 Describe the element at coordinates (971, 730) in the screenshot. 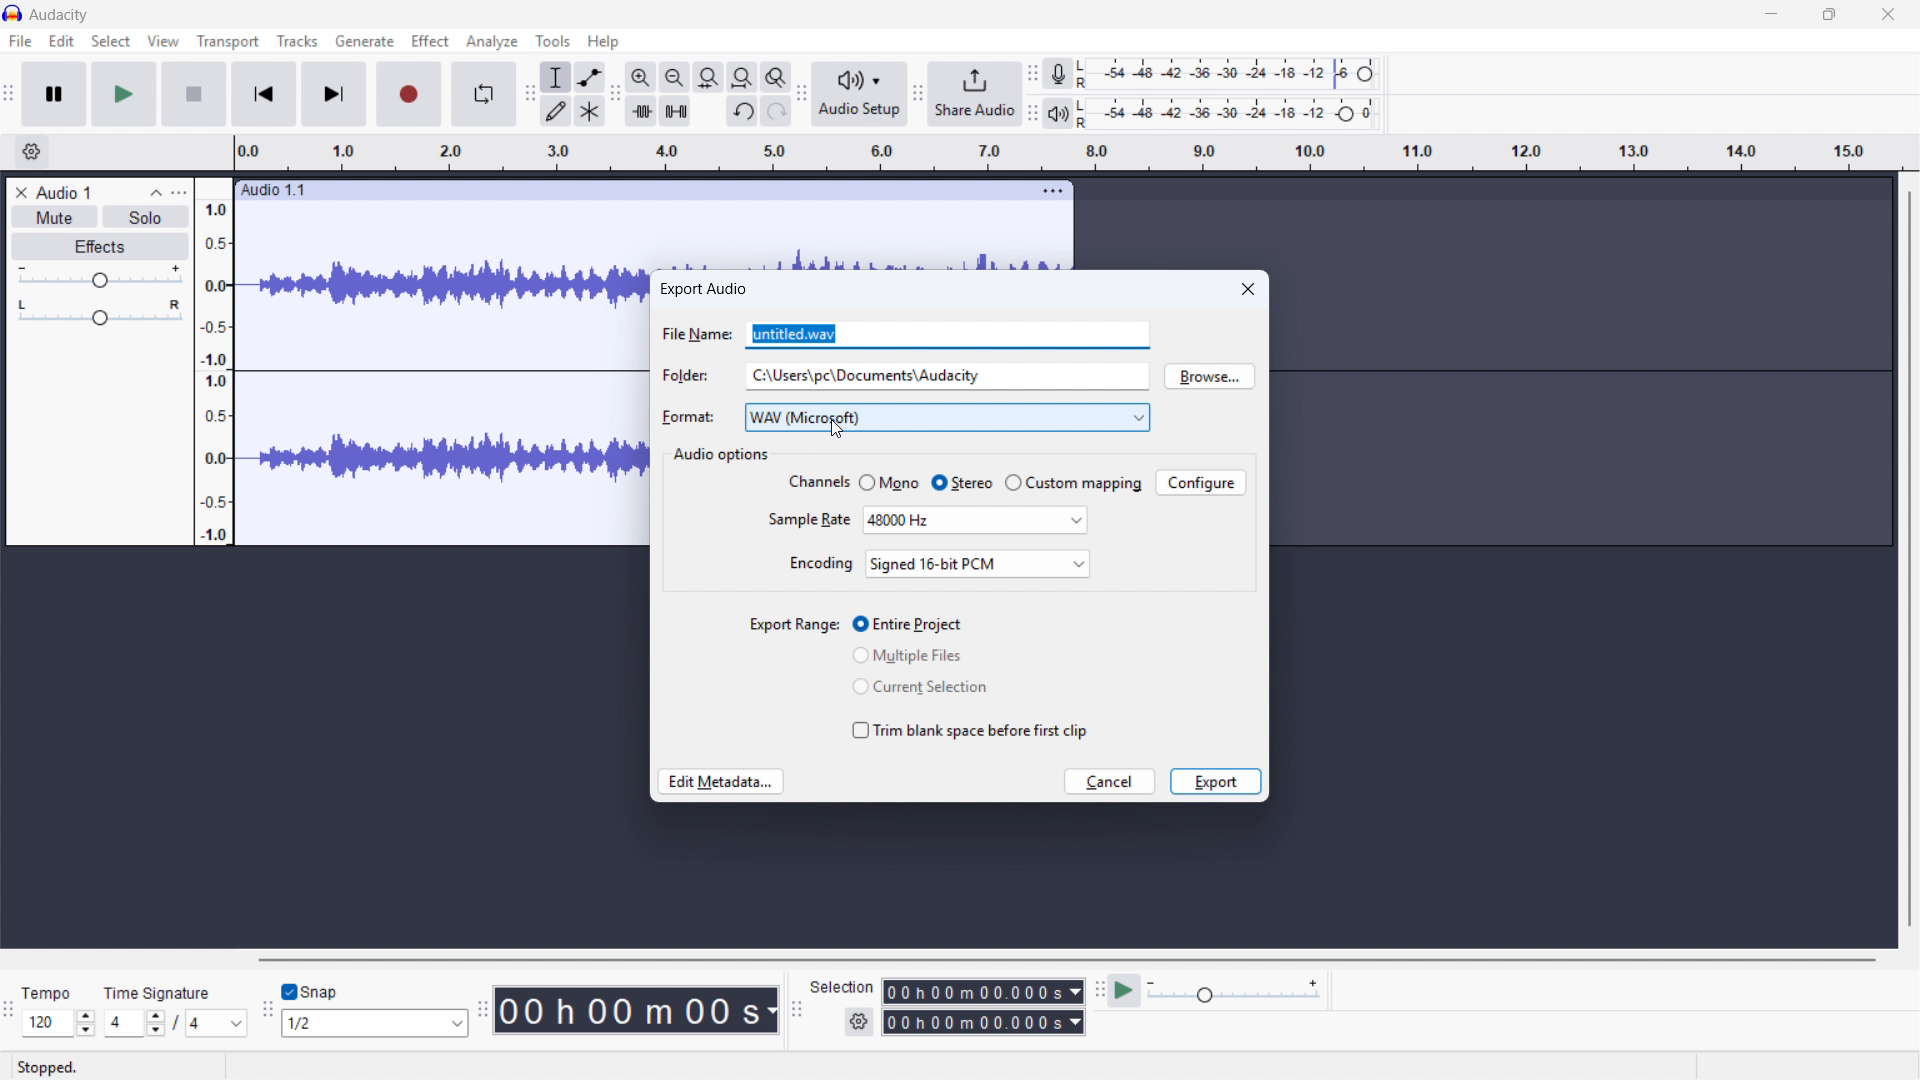

I see `Trim blank space before first clip ` at that location.